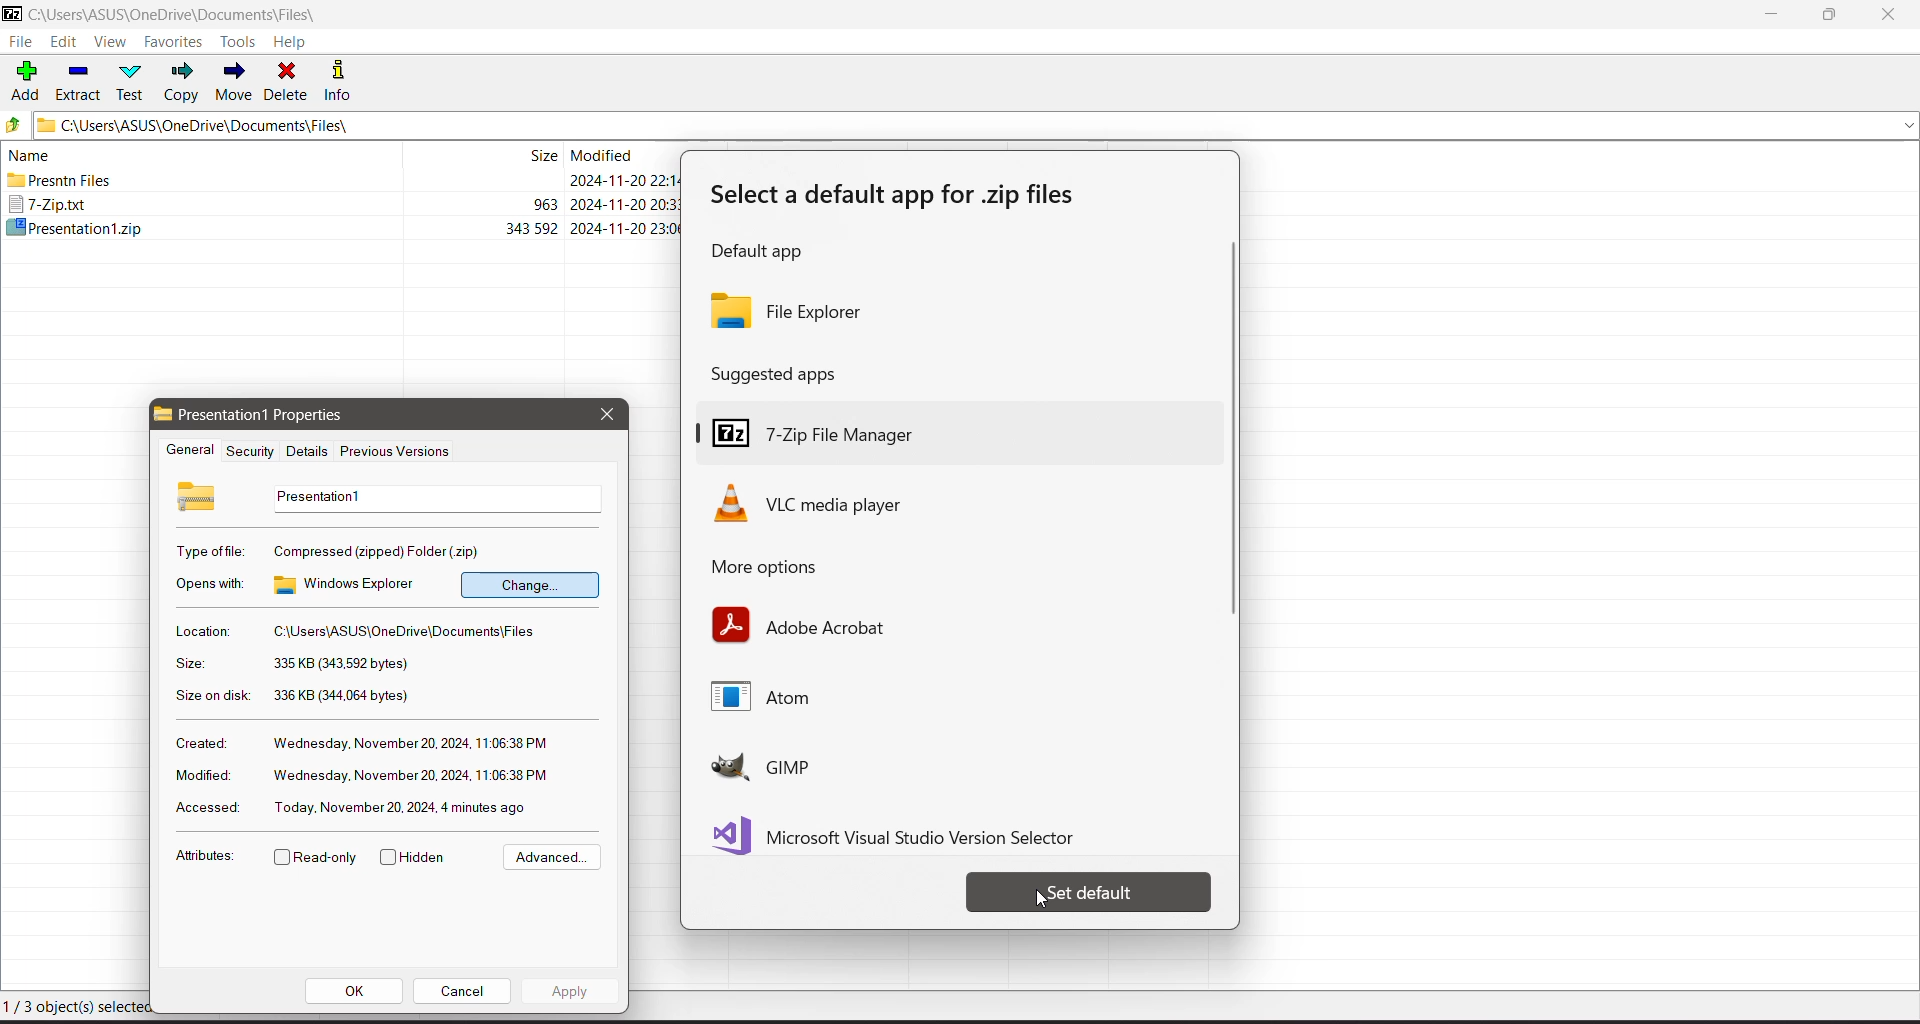 This screenshot has width=1920, height=1024. Describe the element at coordinates (340, 664) in the screenshot. I see `Selected file size` at that location.